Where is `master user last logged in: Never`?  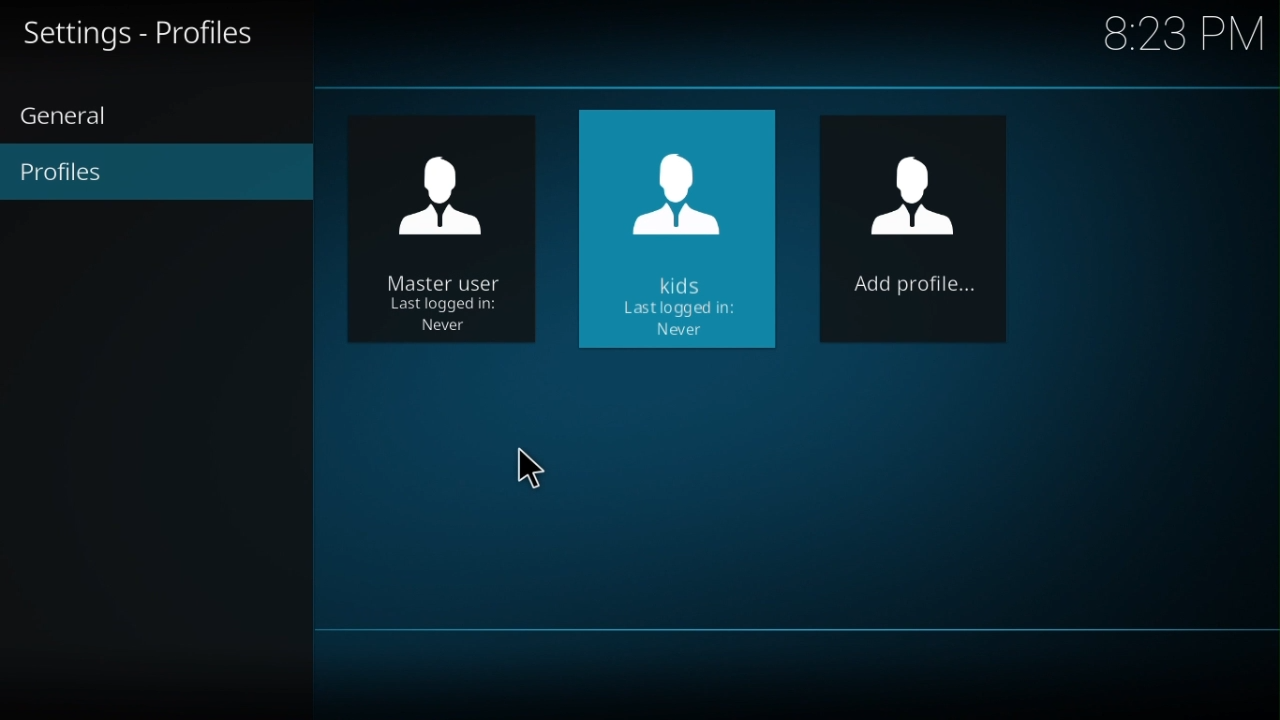 master user last logged in: Never is located at coordinates (443, 230).